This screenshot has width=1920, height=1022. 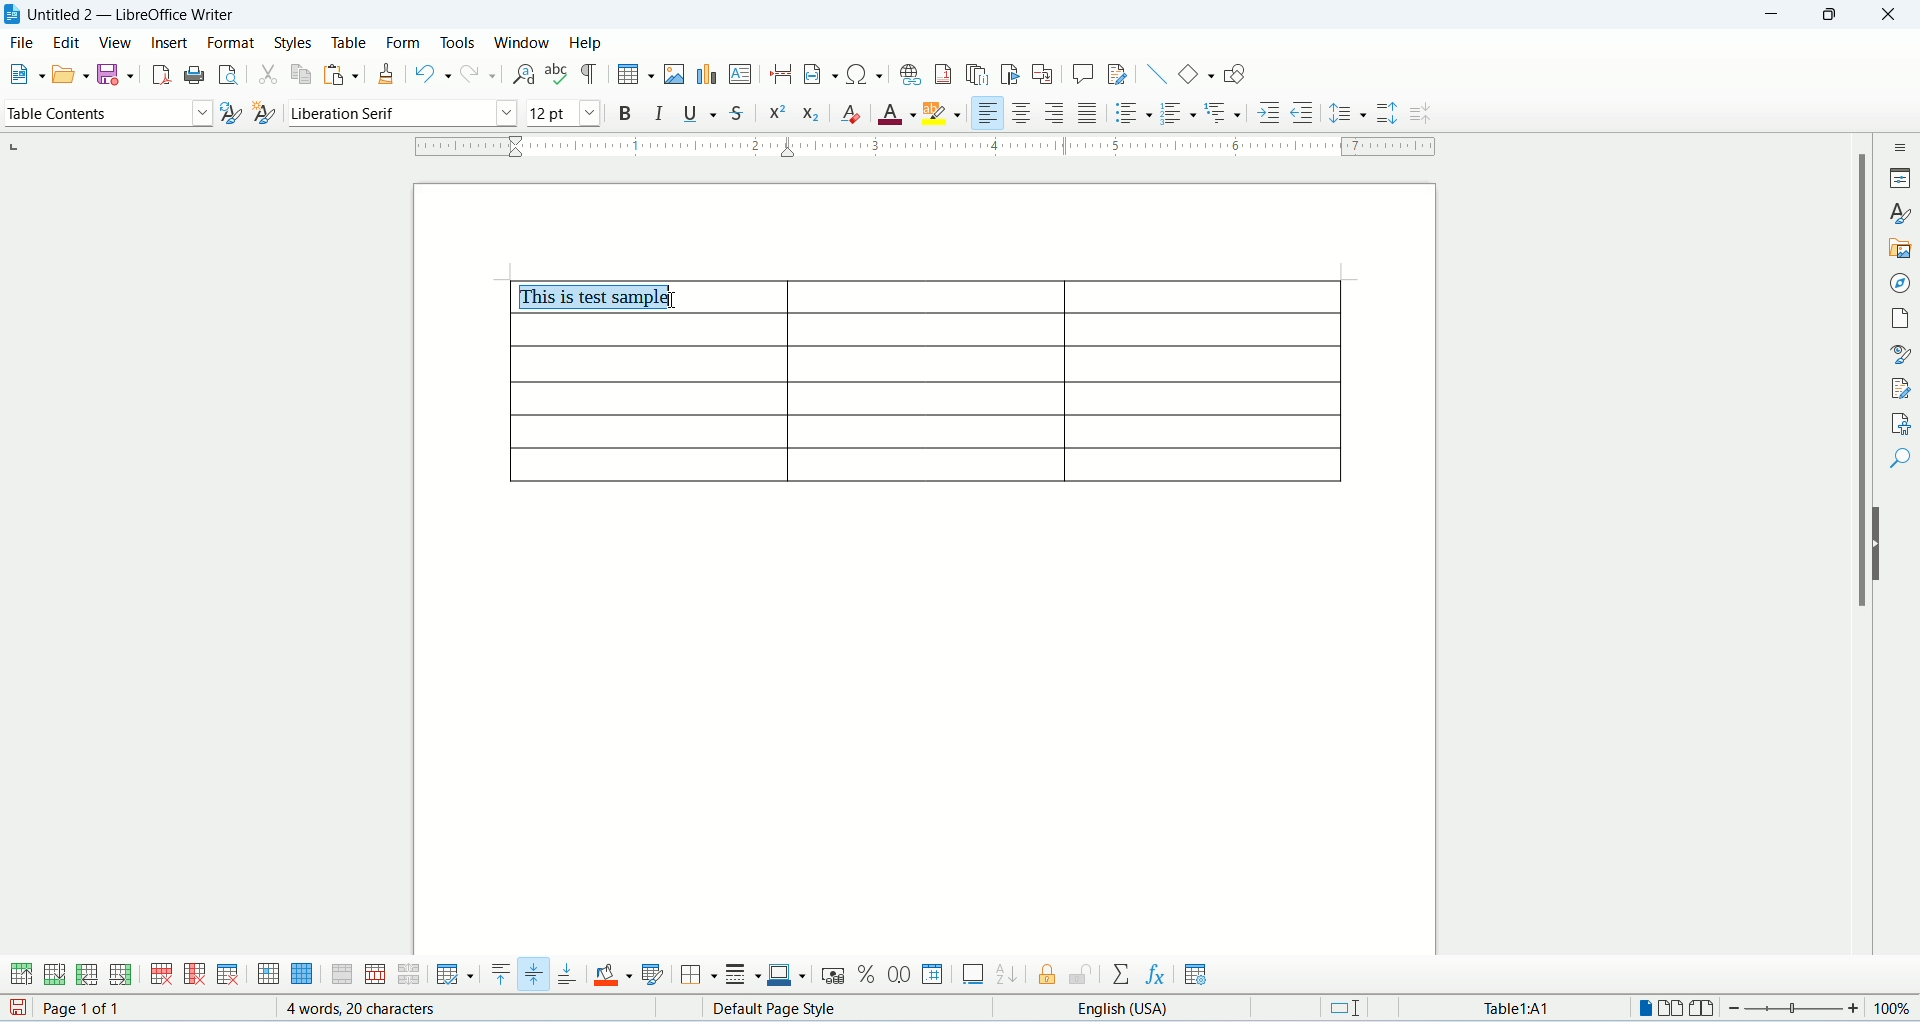 What do you see at coordinates (925, 146) in the screenshot?
I see `ruler` at bounding box center [925, 146].